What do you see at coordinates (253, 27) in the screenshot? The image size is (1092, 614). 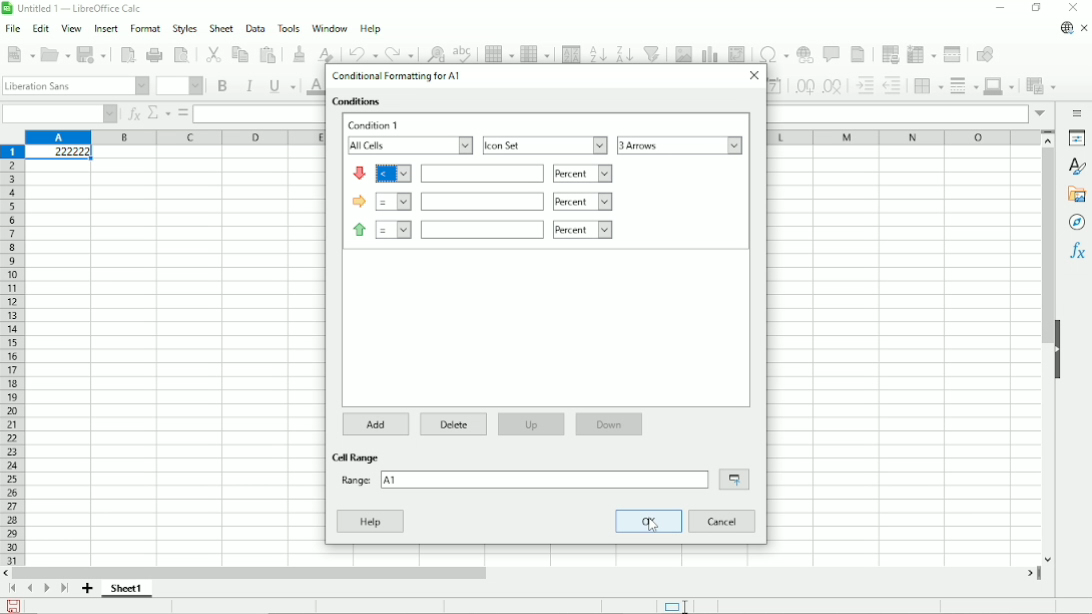 I see `Data` at bounding box center [253, 27].